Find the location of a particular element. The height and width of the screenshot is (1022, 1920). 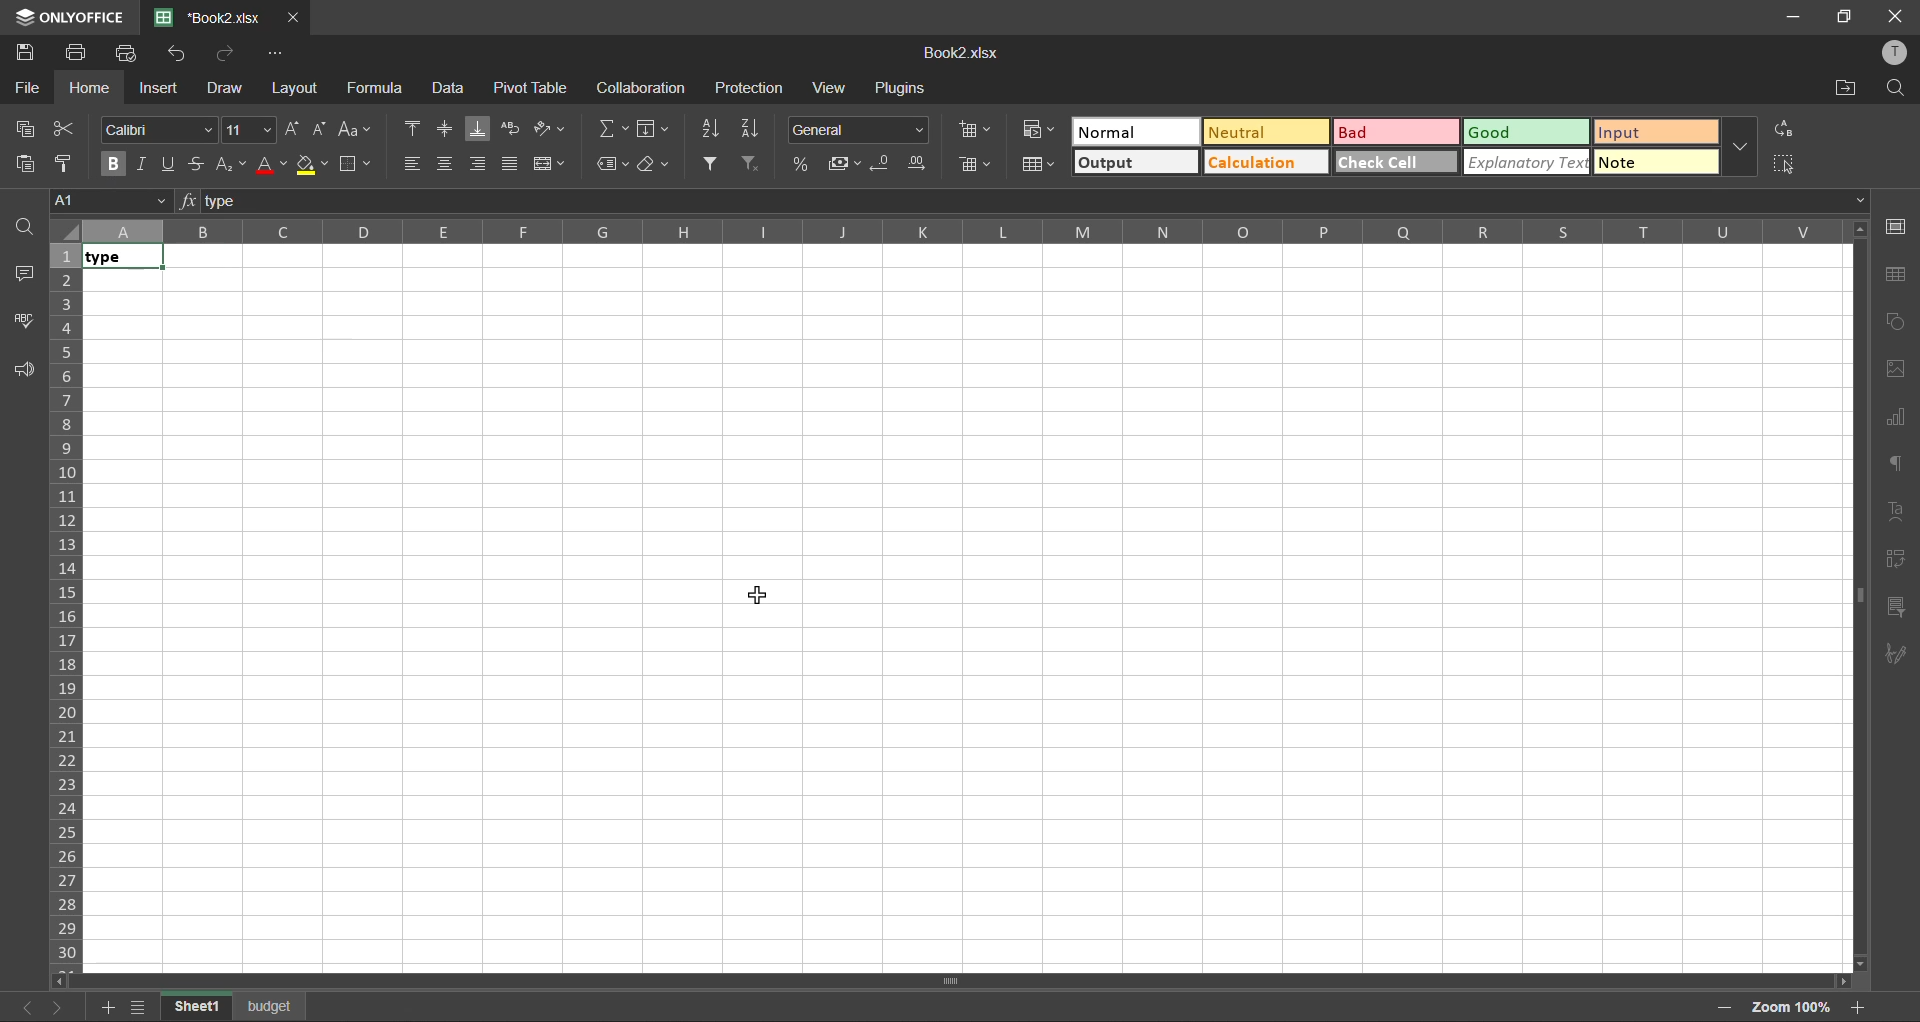

clear filter is located at coordinates (750, 165).